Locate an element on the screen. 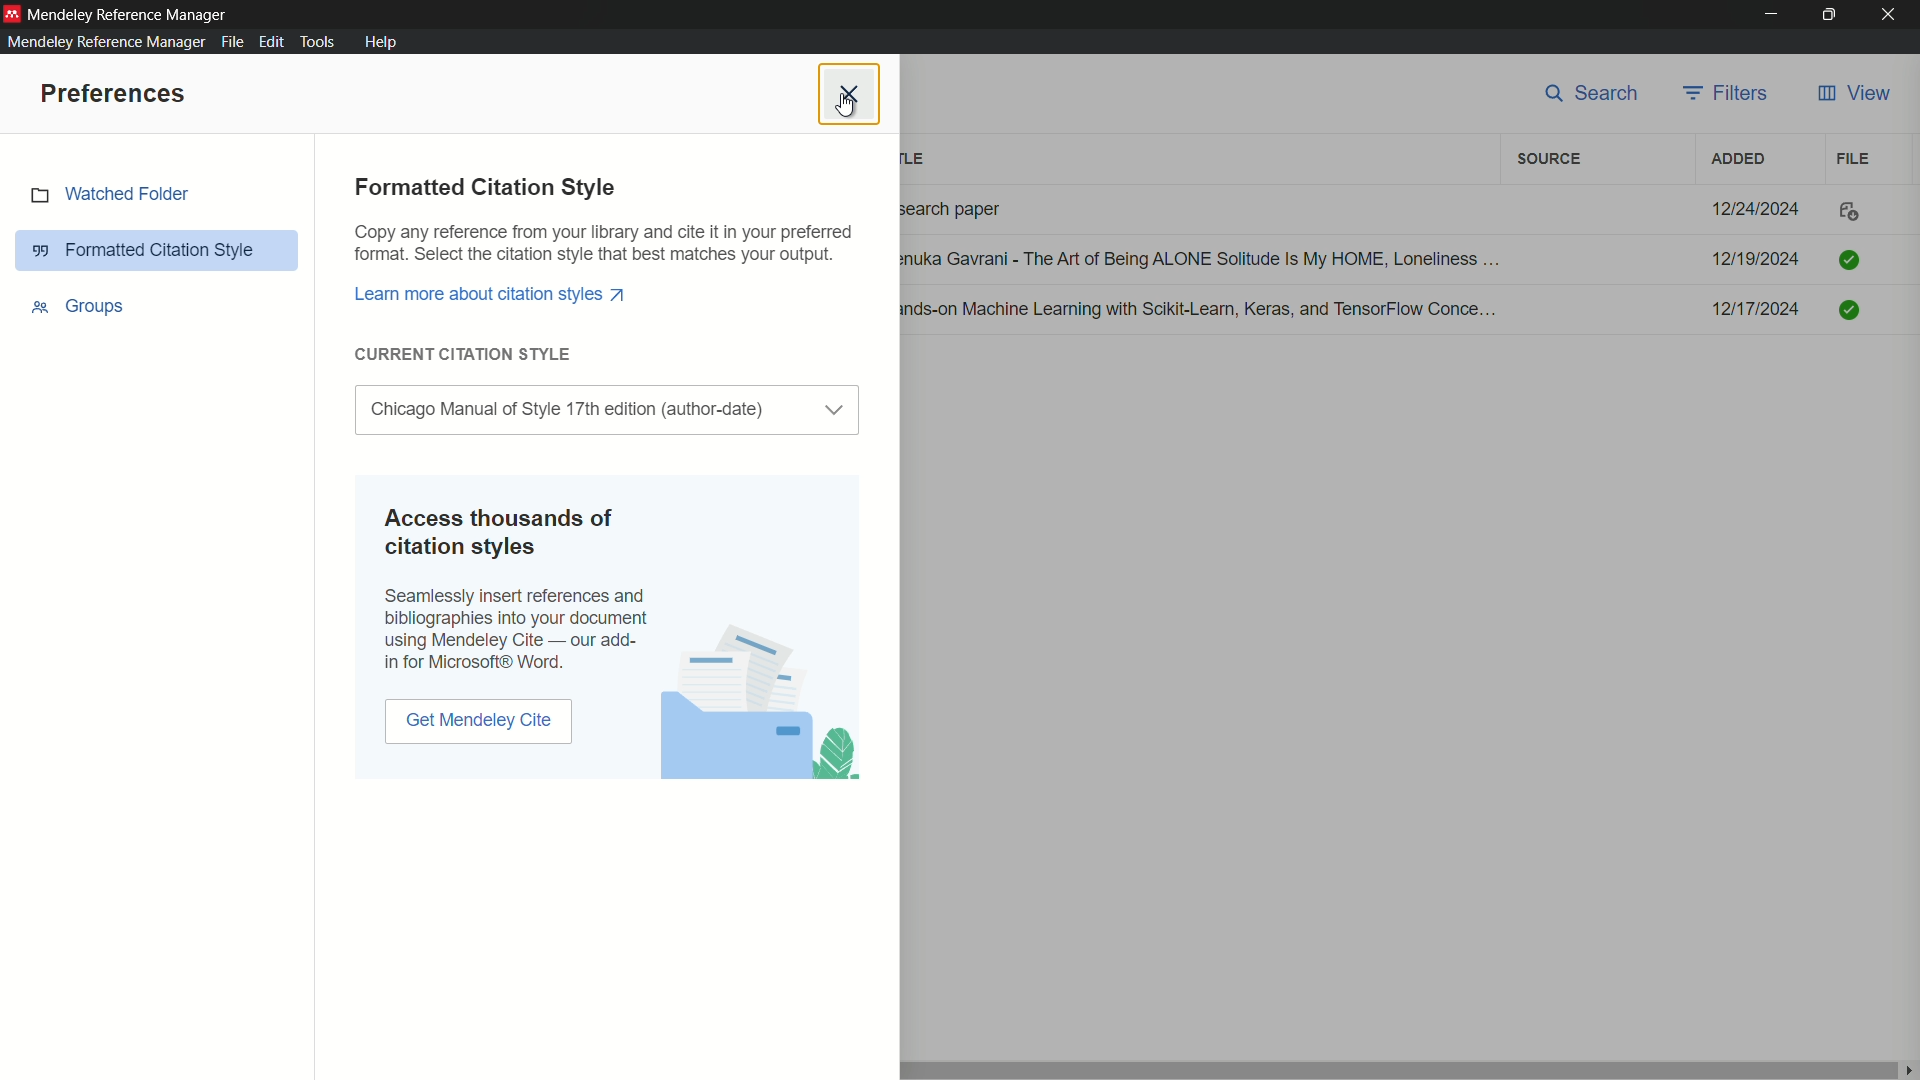  view is located at coordinates (1853, 94).